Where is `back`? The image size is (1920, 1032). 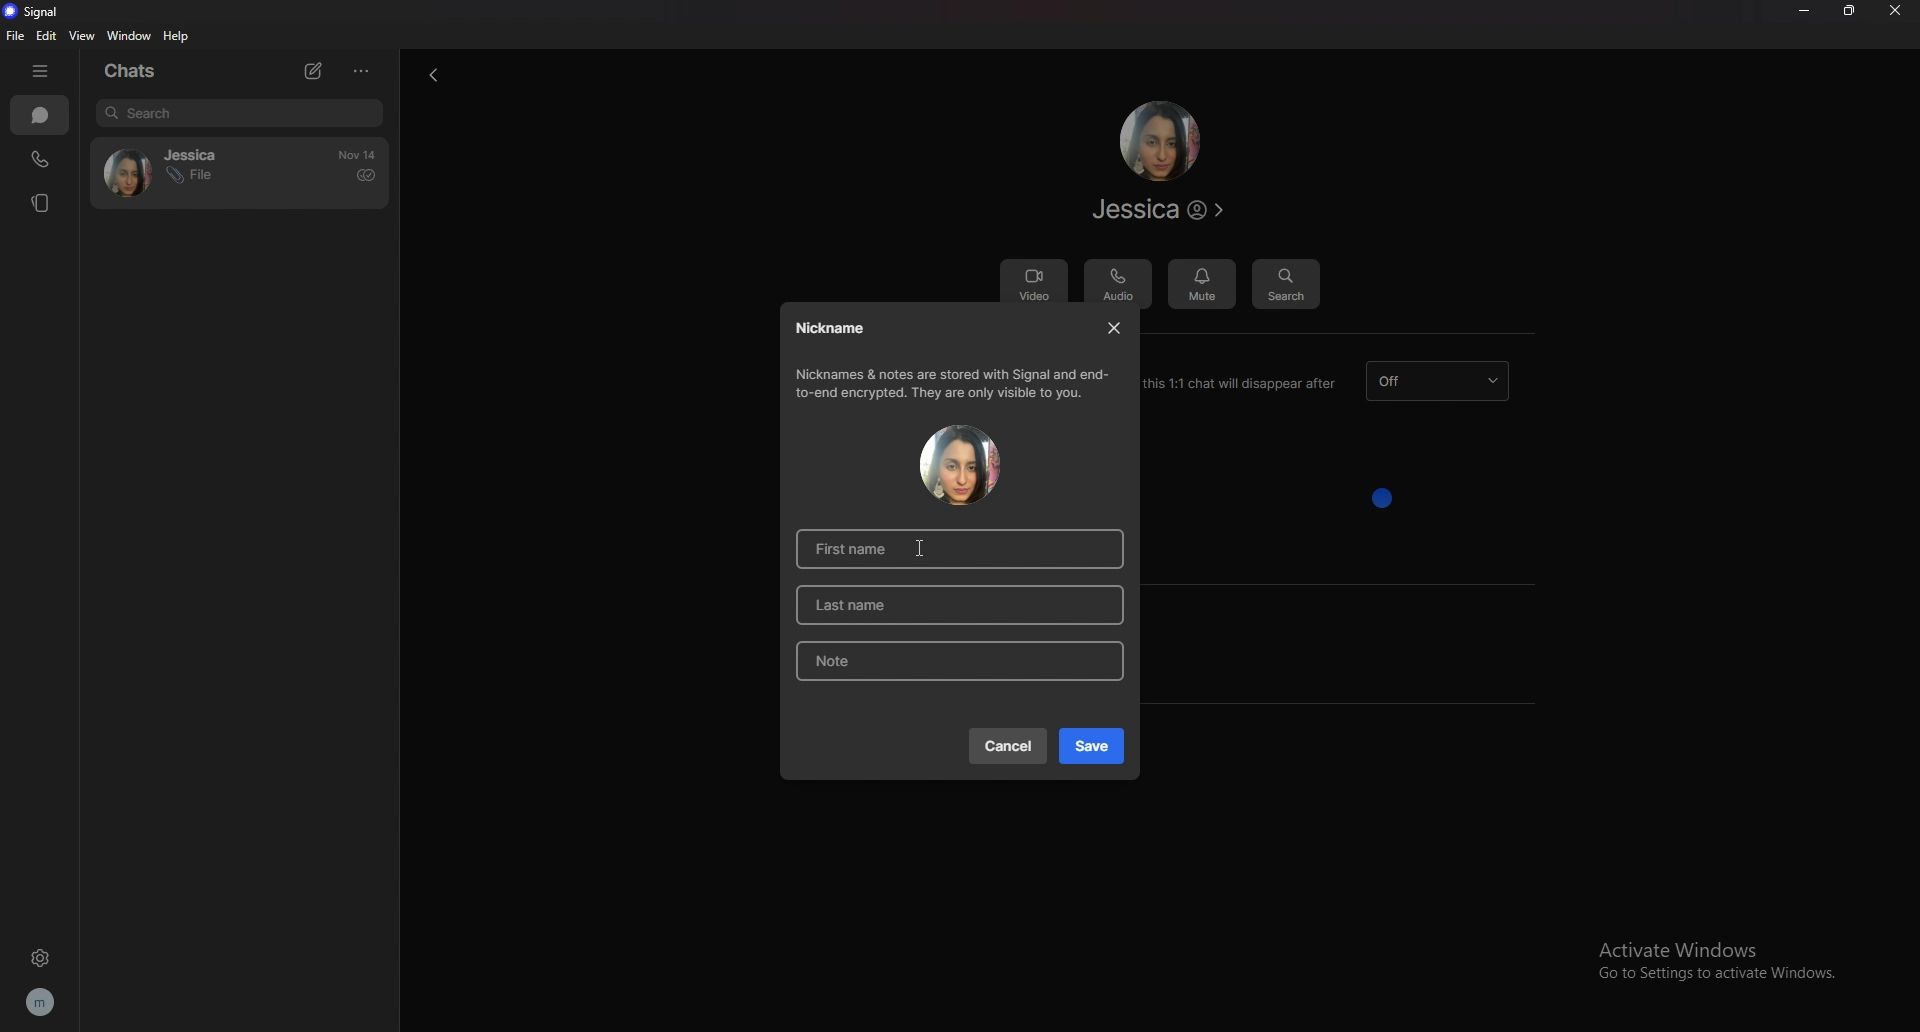
back is located at coordinates (433, 74).